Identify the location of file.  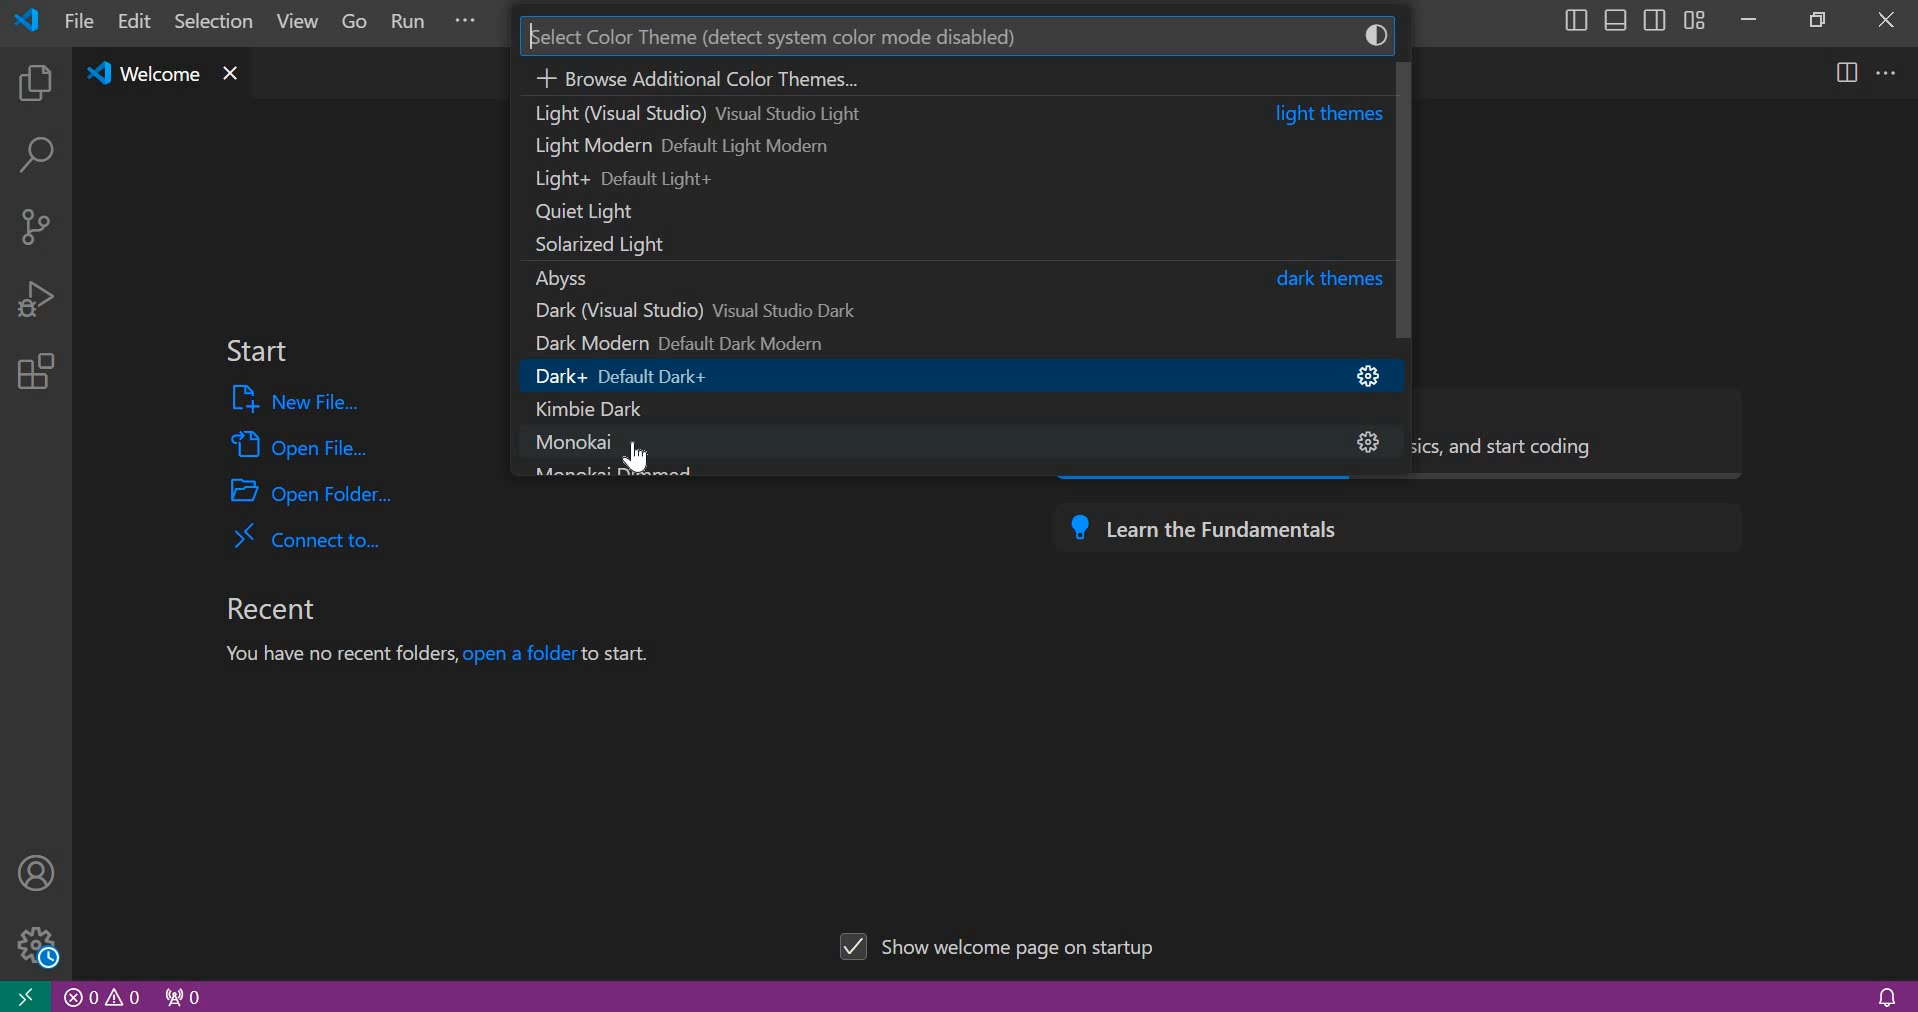
(79, 20).